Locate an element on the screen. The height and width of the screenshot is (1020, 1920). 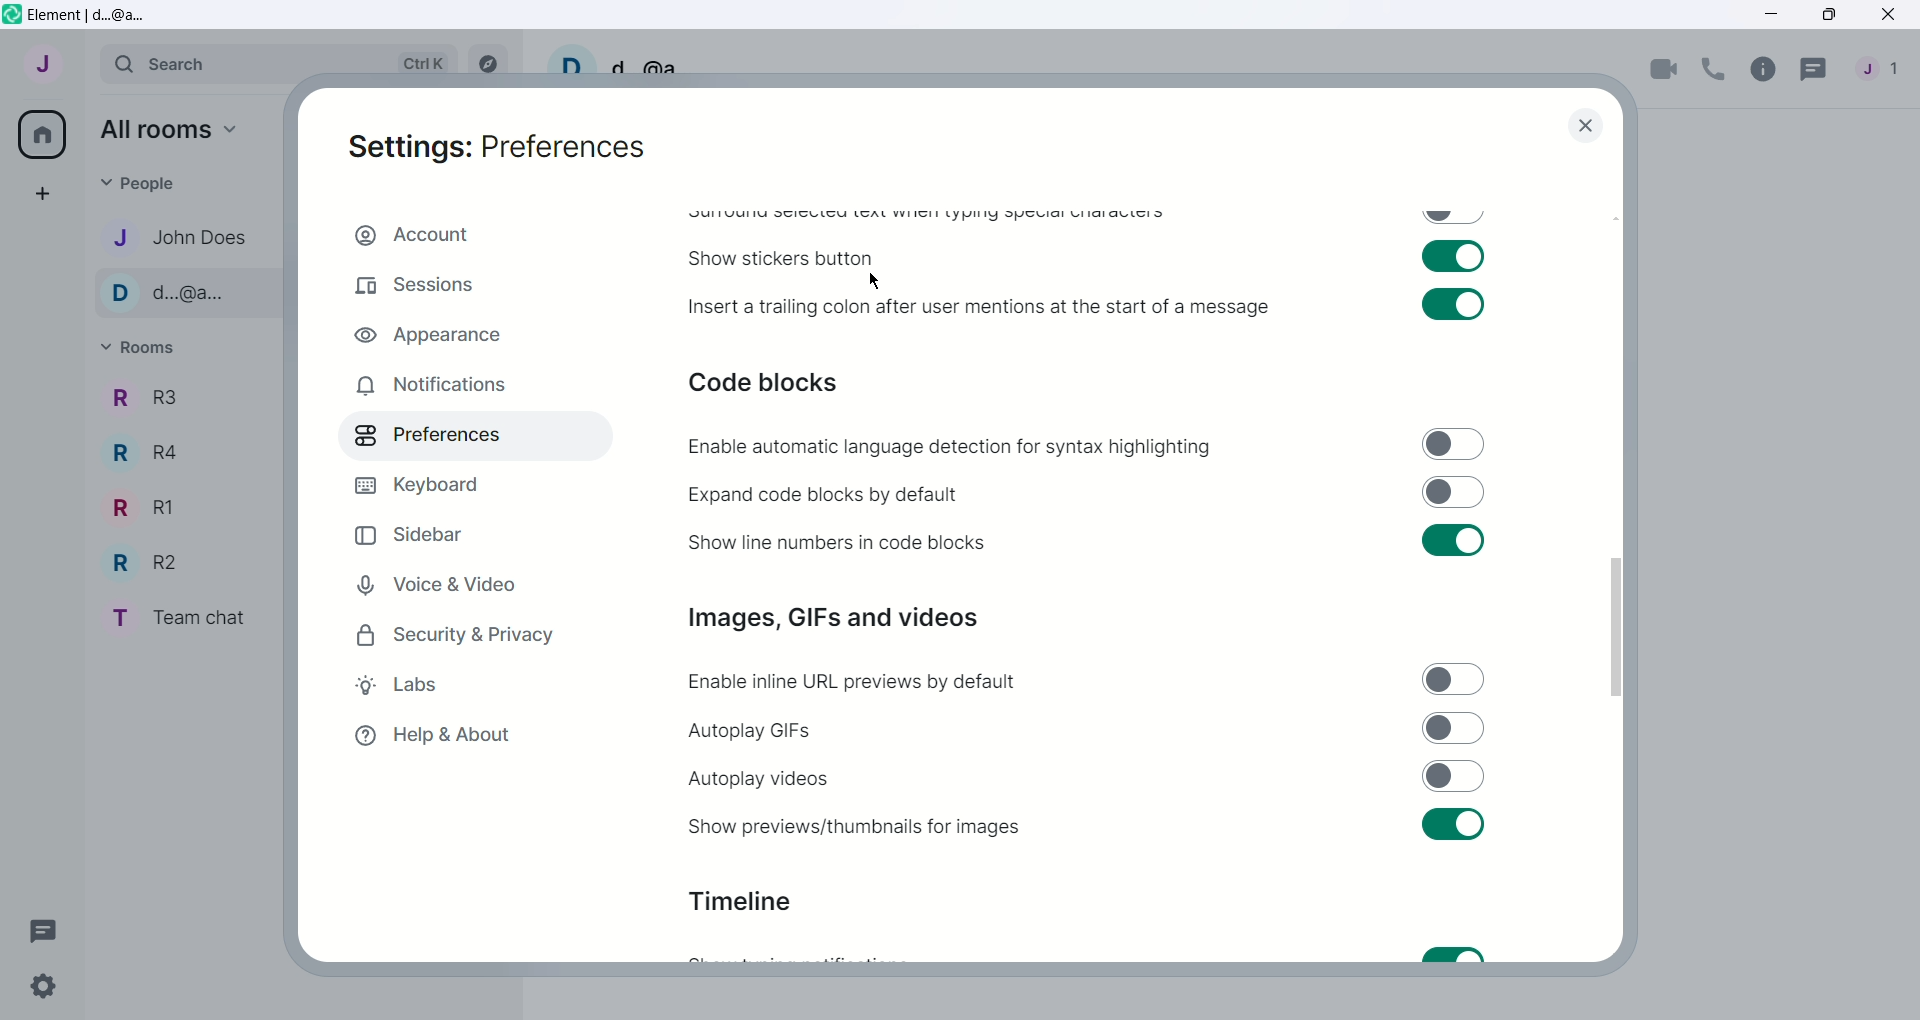
close is located at coordinates (1586, 125).